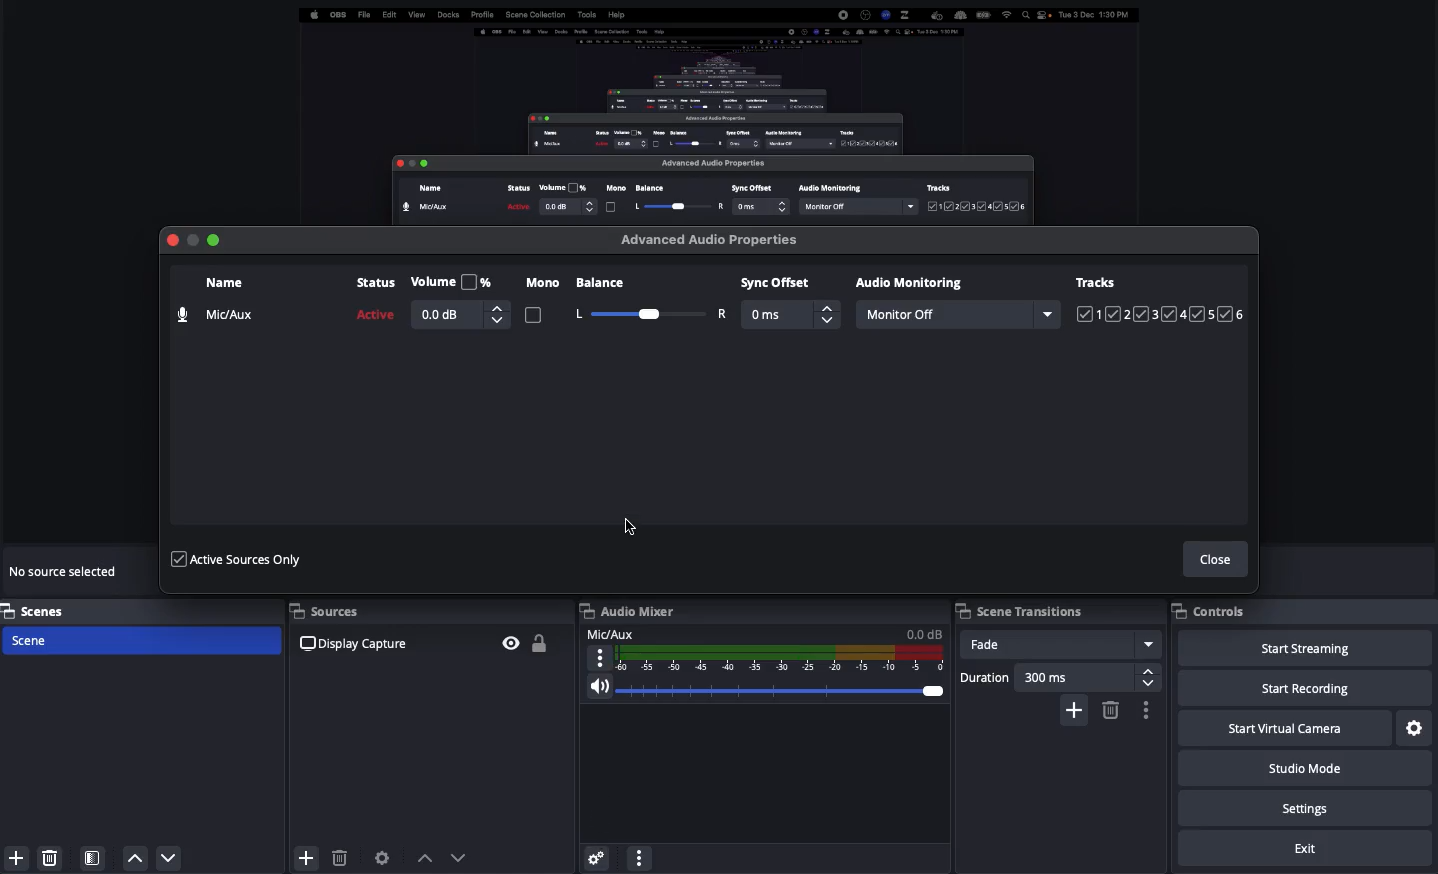 This screenshot has width=1438, height=874. What do you see at coordinates (1305, 848) in the screenshot?
I see `Exit` at bounding box center [1305, 848].